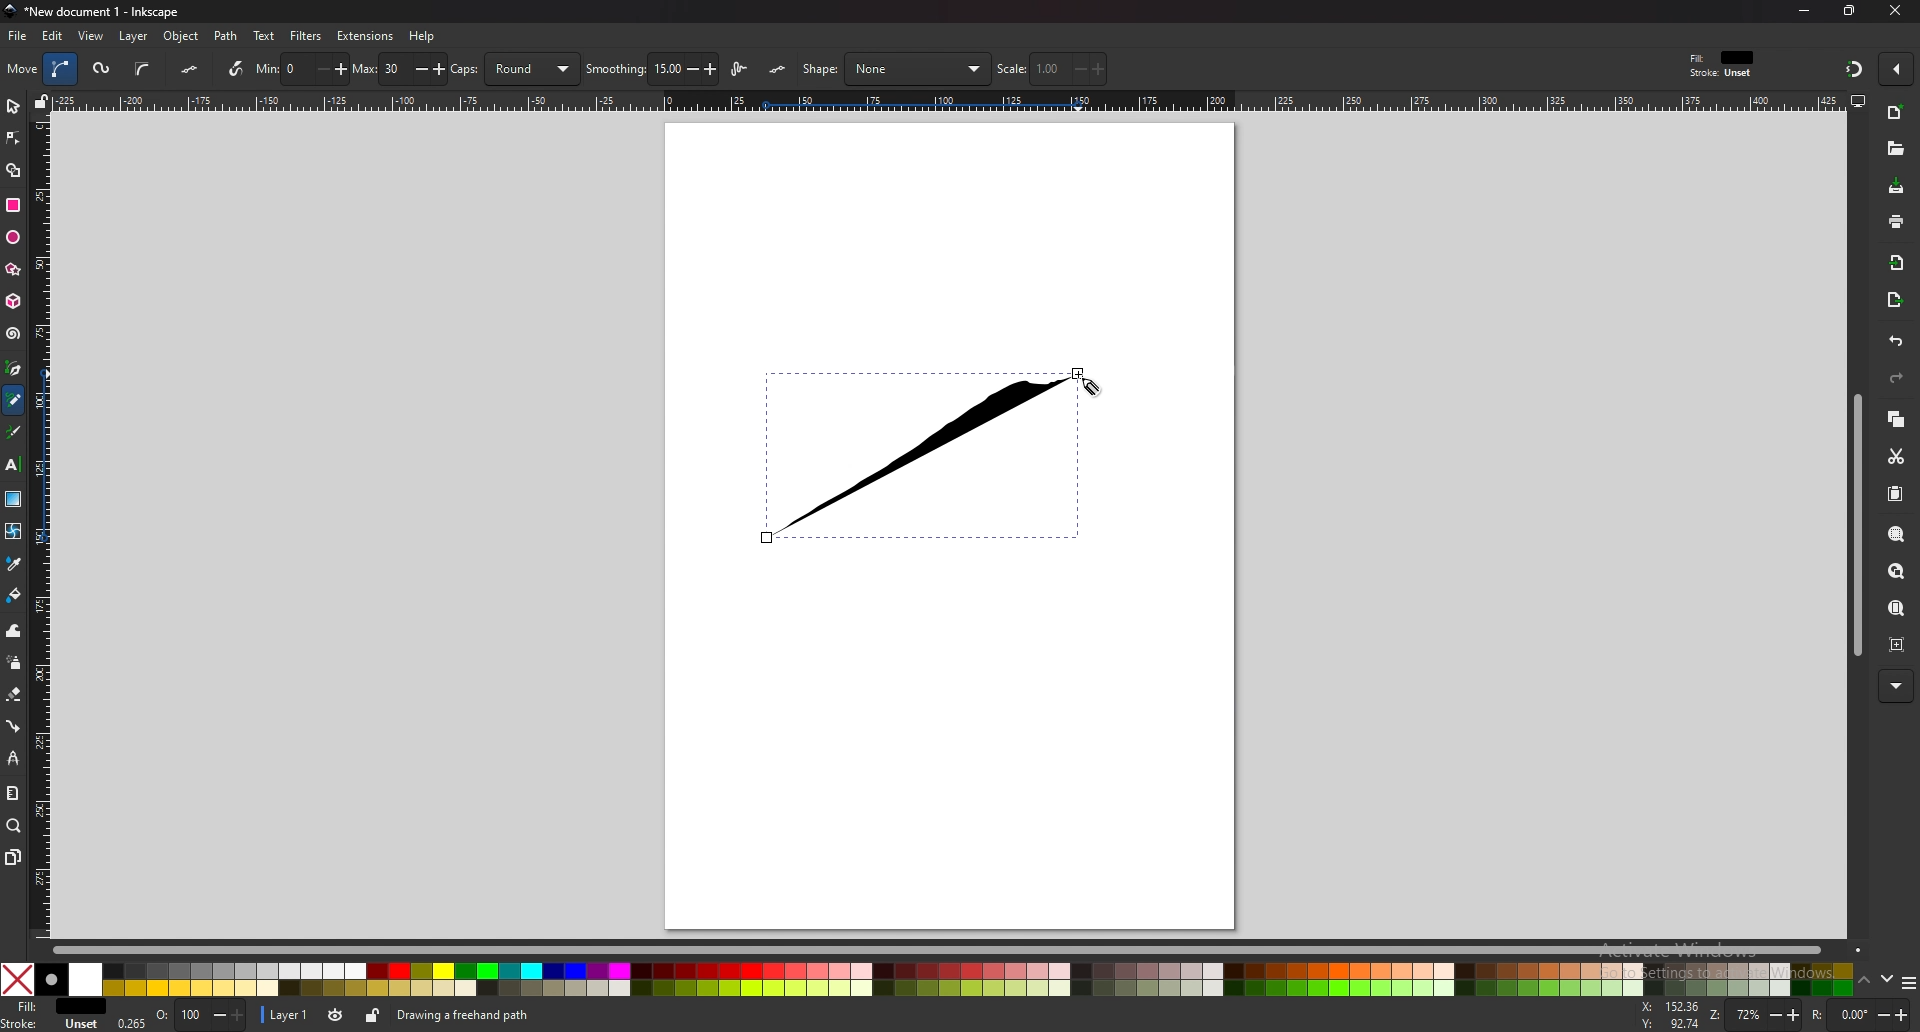 The width and height of the screenshot is (1920, 1032). What do you see at coordinates (13, 205) in the screenshot?
I see `rectangle` at bounding box center [13, 205].